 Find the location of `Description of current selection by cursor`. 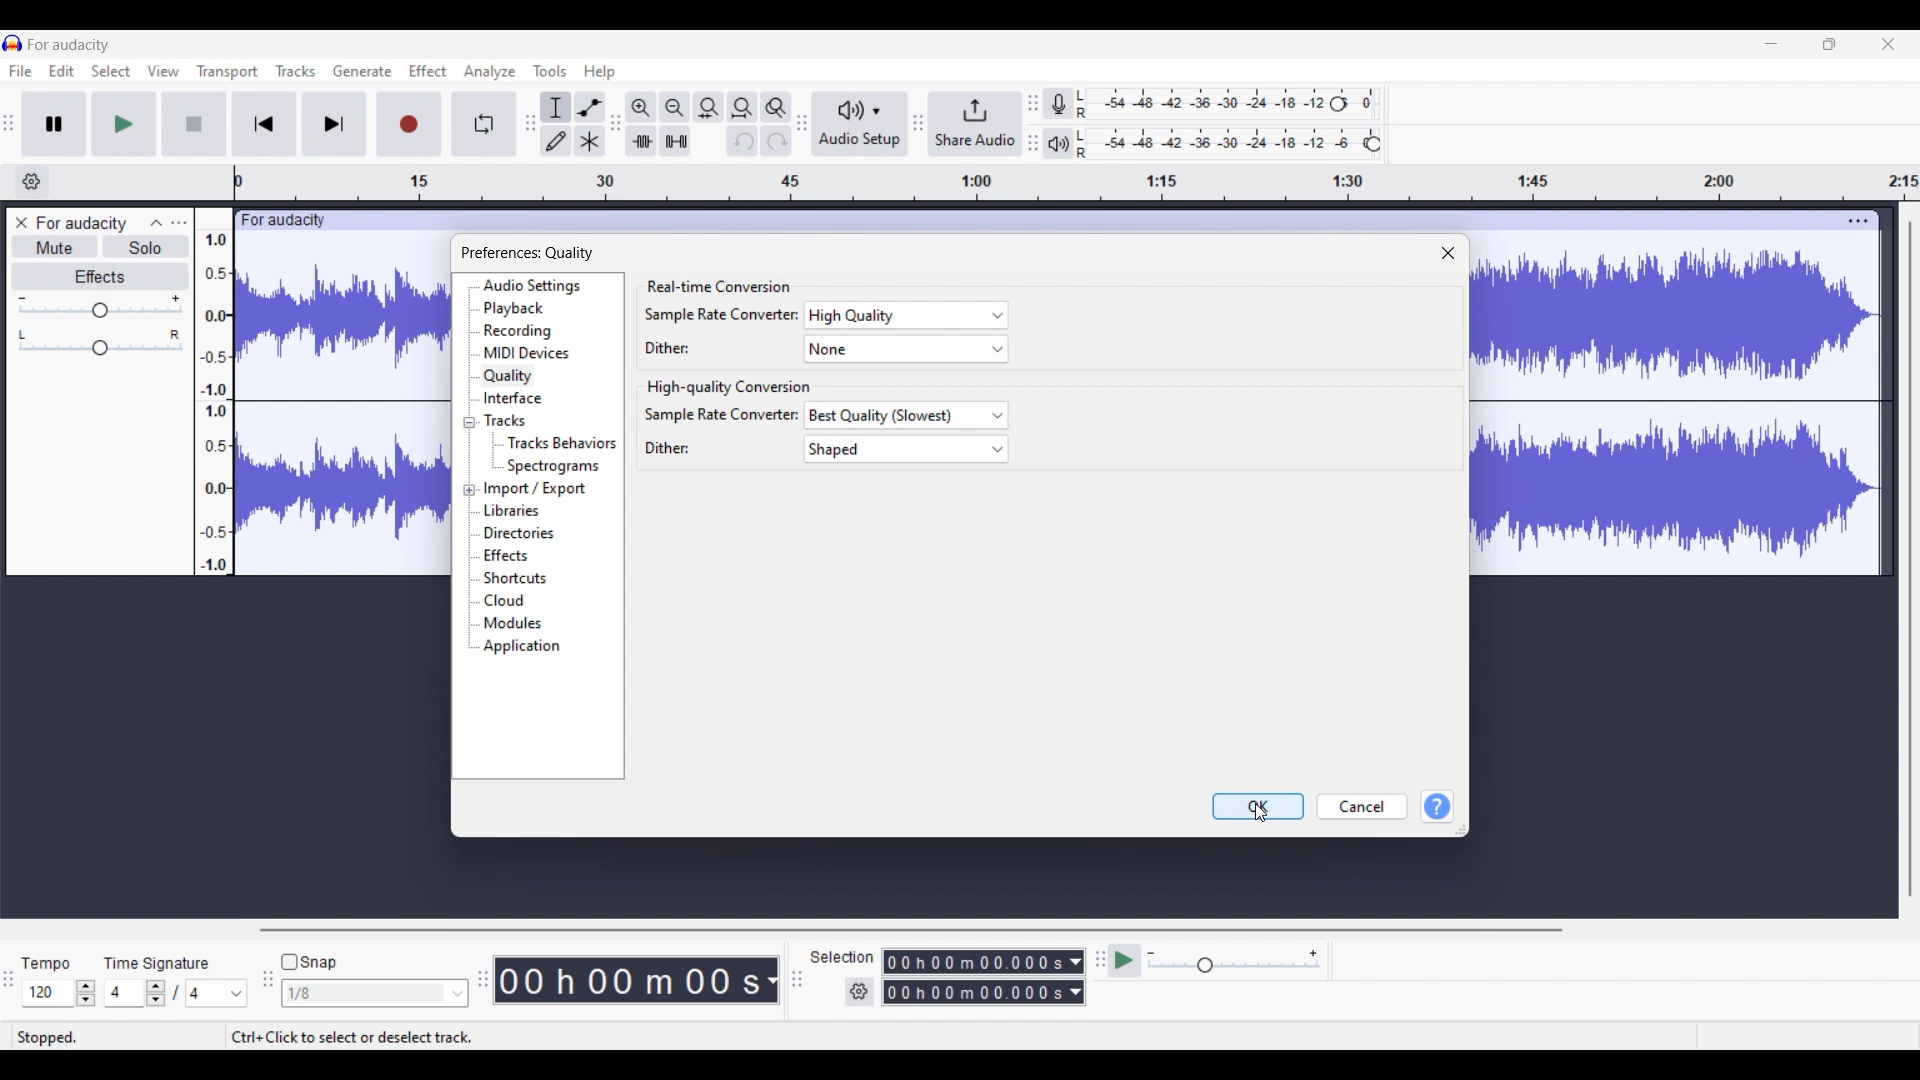

Description of current selection by cursor is located at coordinates (352, 1037).